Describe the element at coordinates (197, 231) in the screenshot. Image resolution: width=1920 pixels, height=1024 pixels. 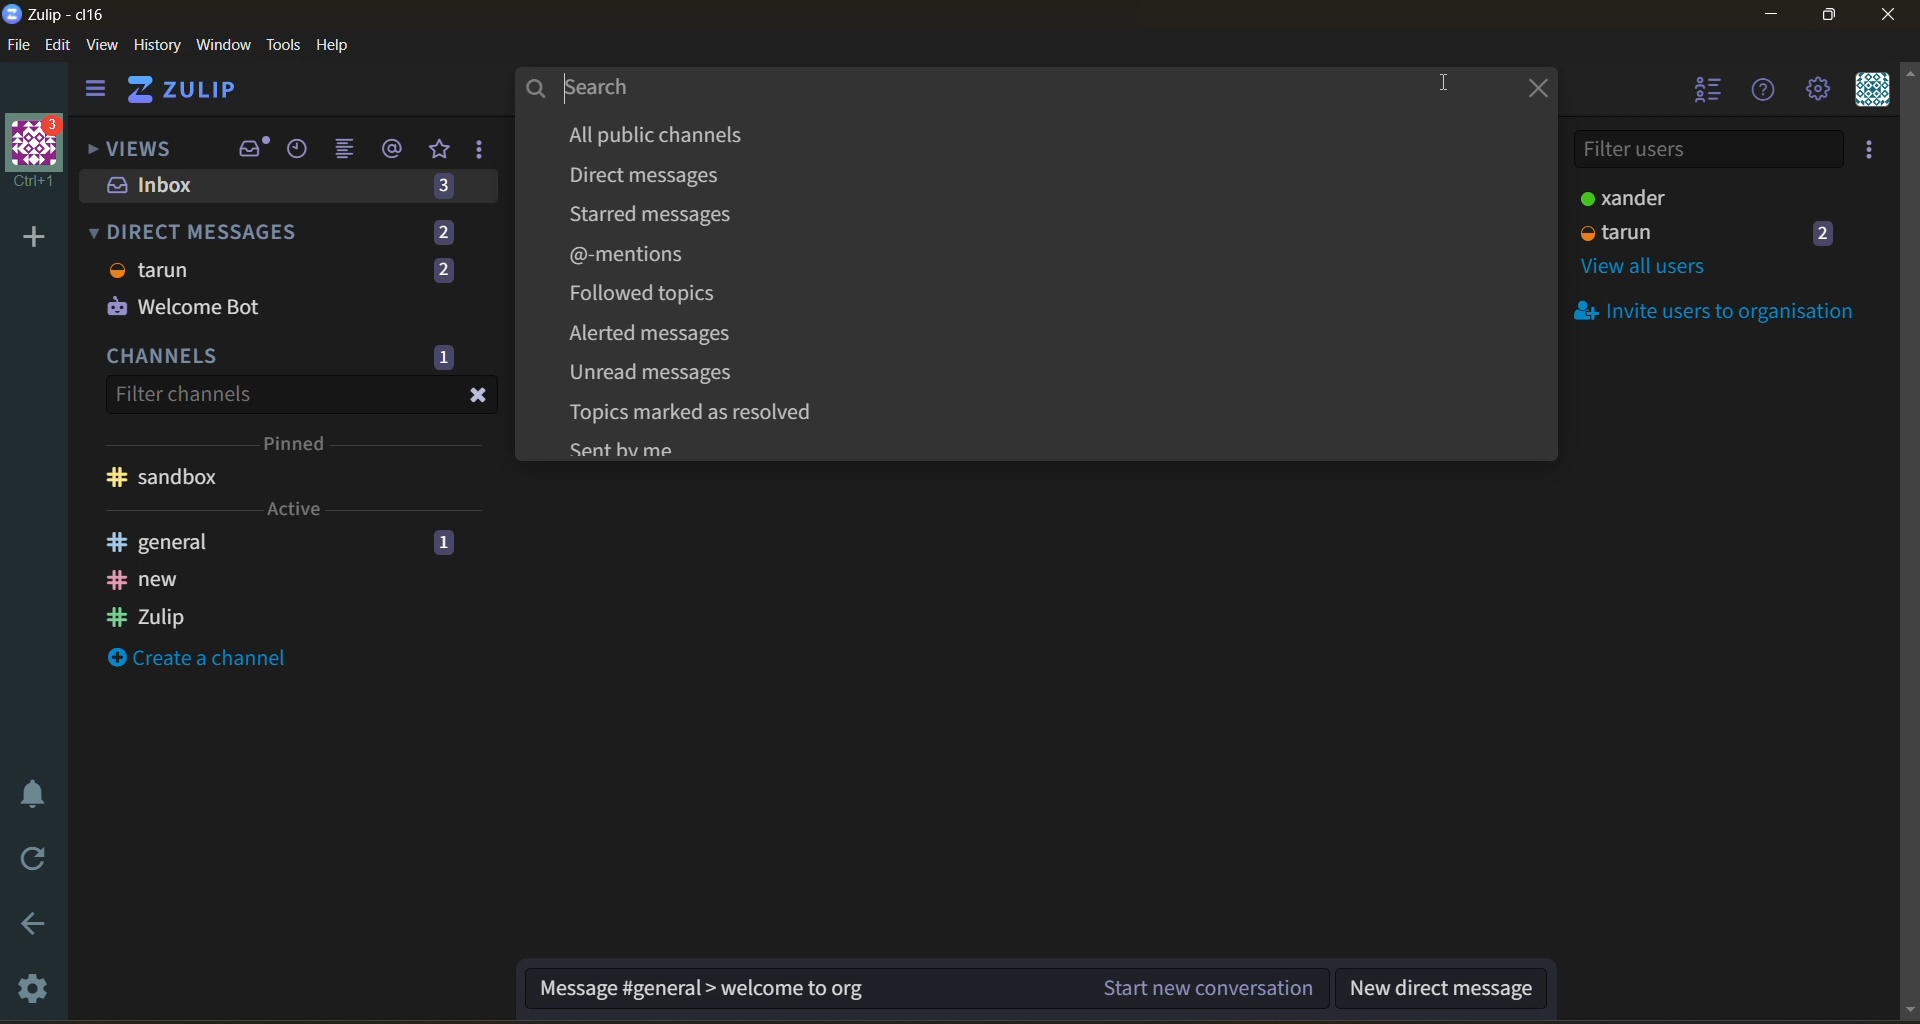
I see `DIRECT MESSAGES` at that location.